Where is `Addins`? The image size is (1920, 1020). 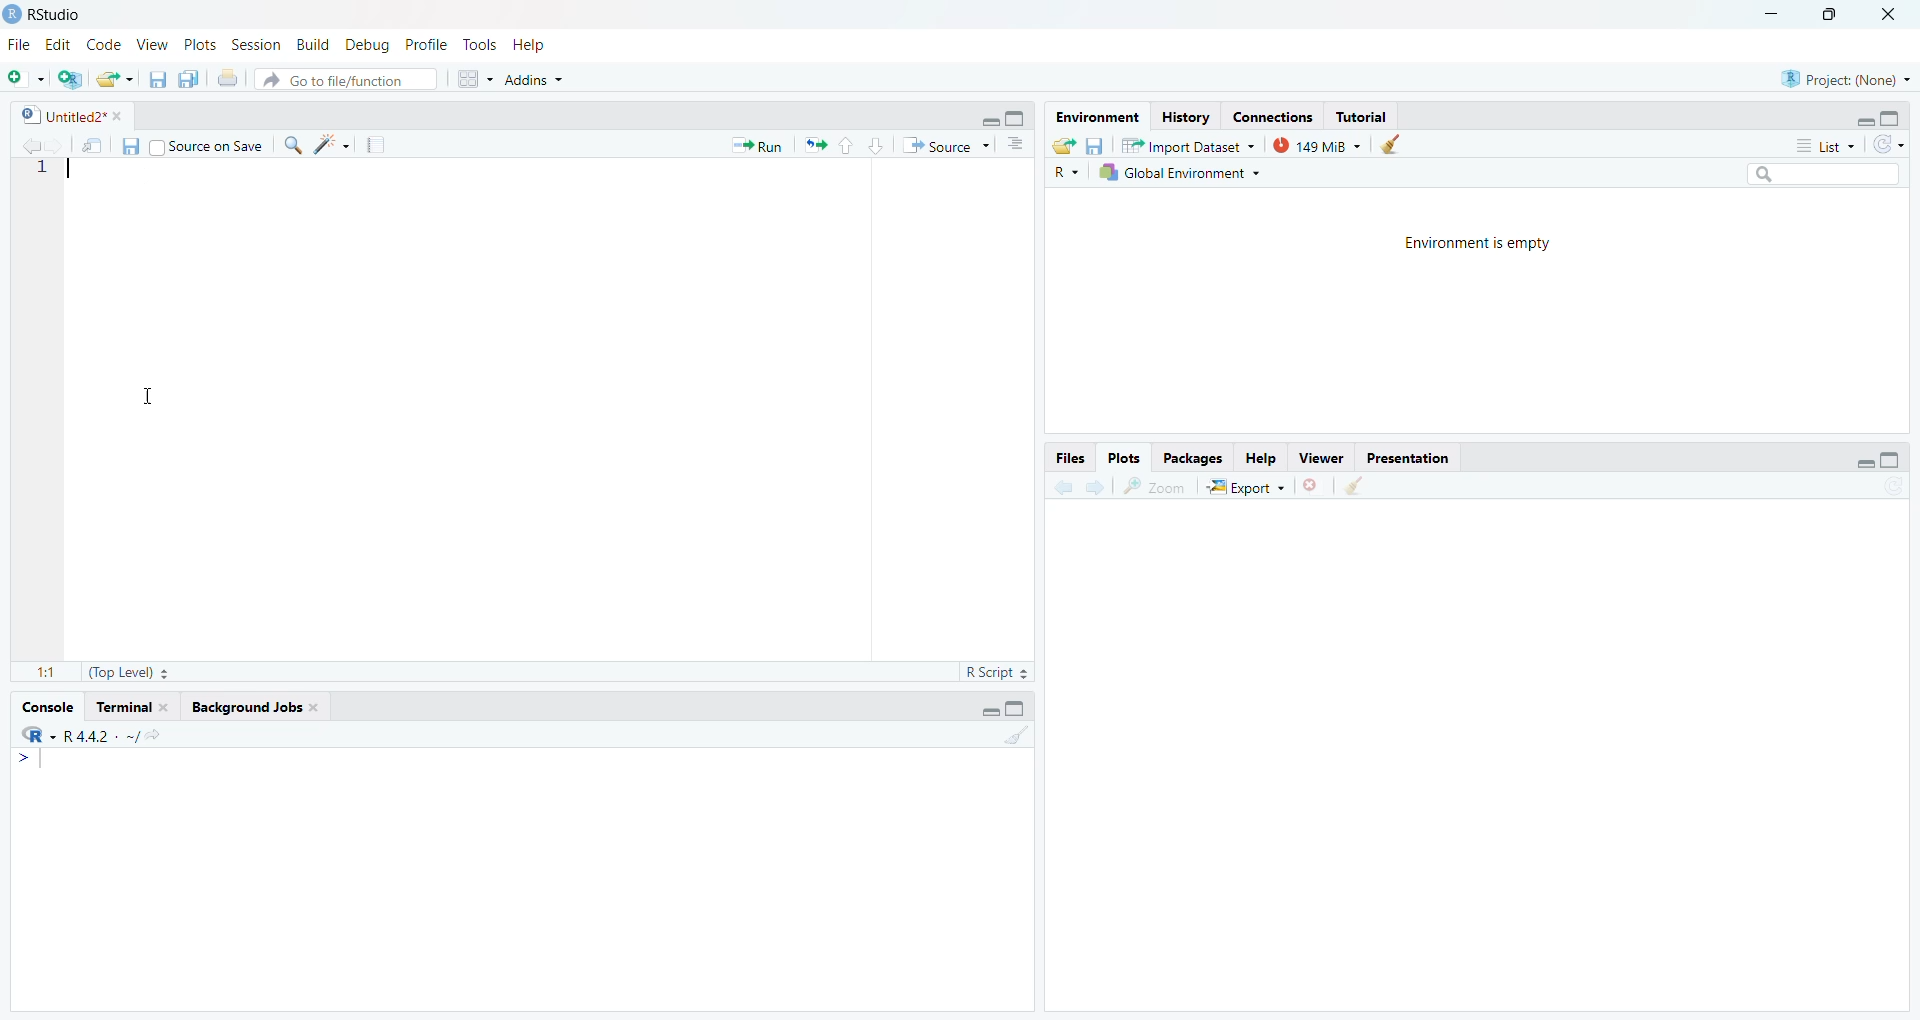
Addins is located at coordinates (537, 79).